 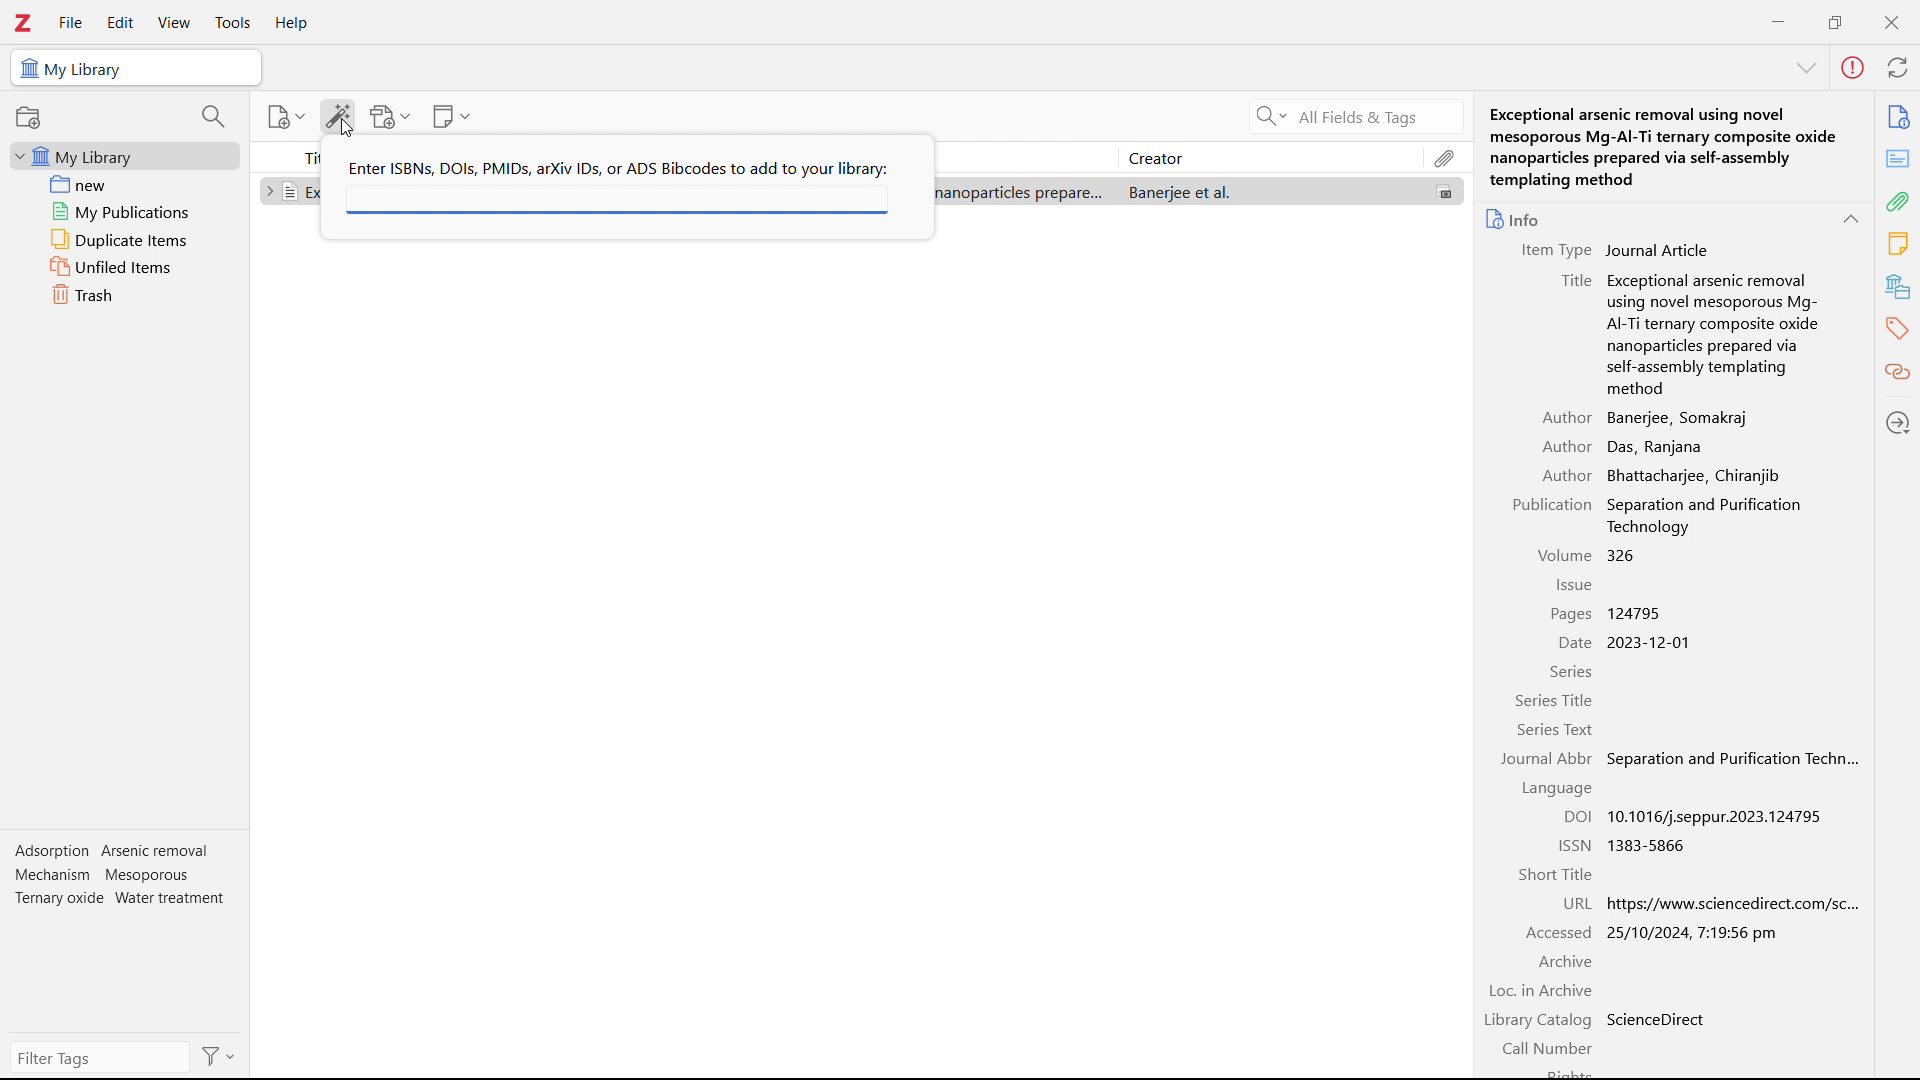 I want to click on duplicate items, so click(x=126, y=239).